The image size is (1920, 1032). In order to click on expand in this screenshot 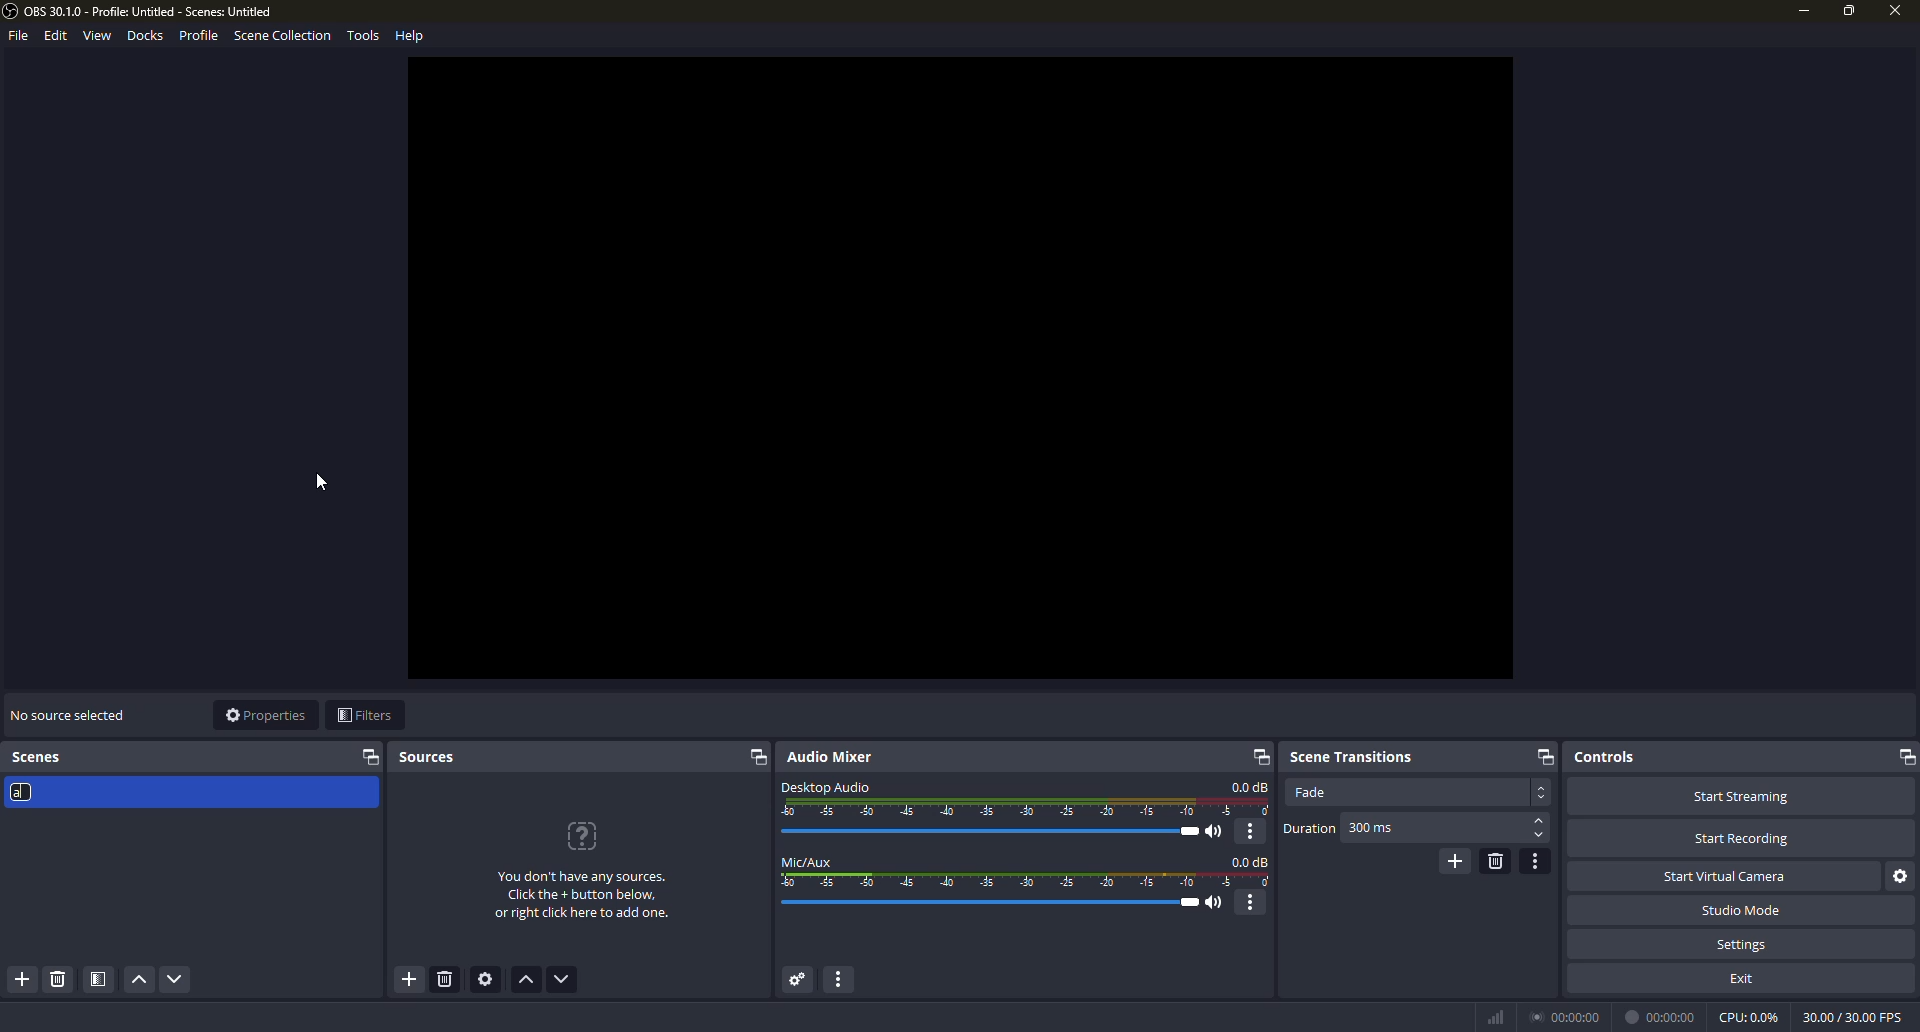, I will do `click(1257, 756)`.